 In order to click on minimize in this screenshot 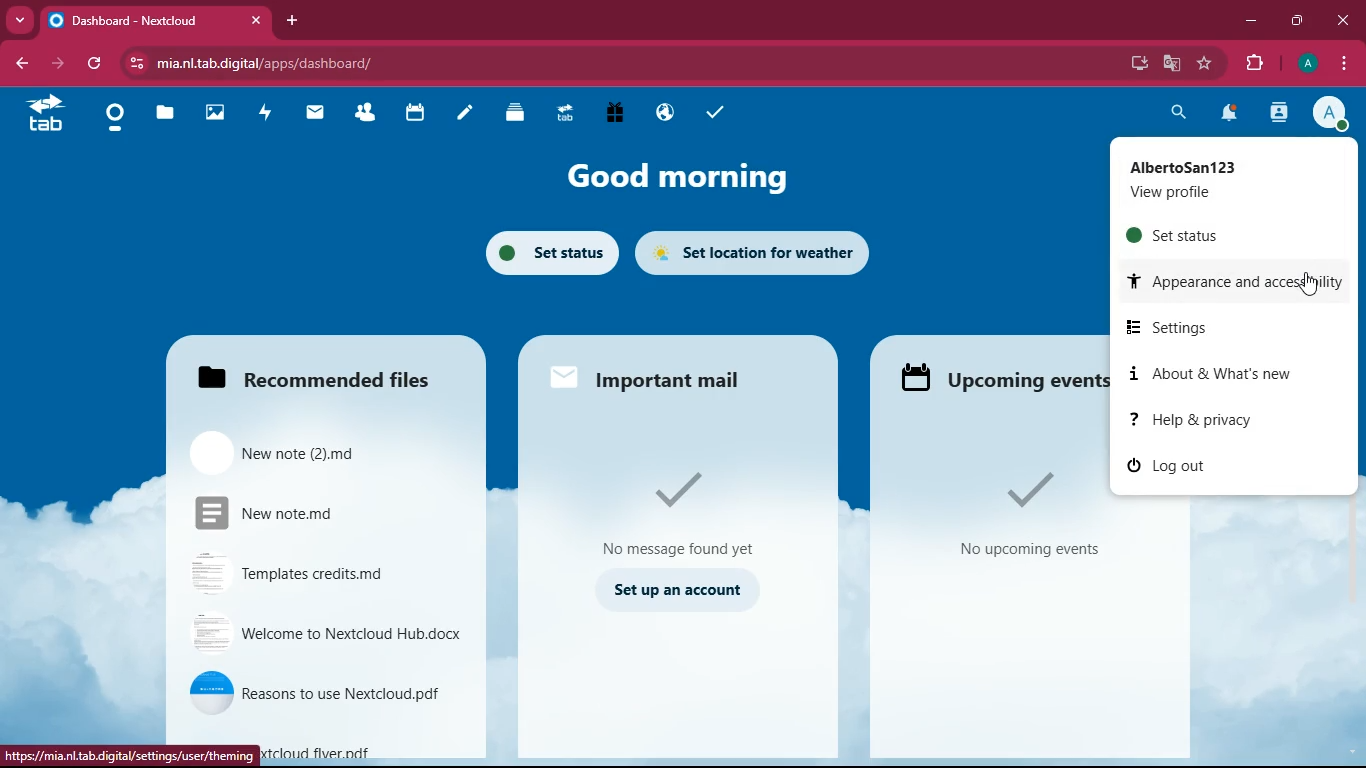, I will do `click(1250, 23)`.